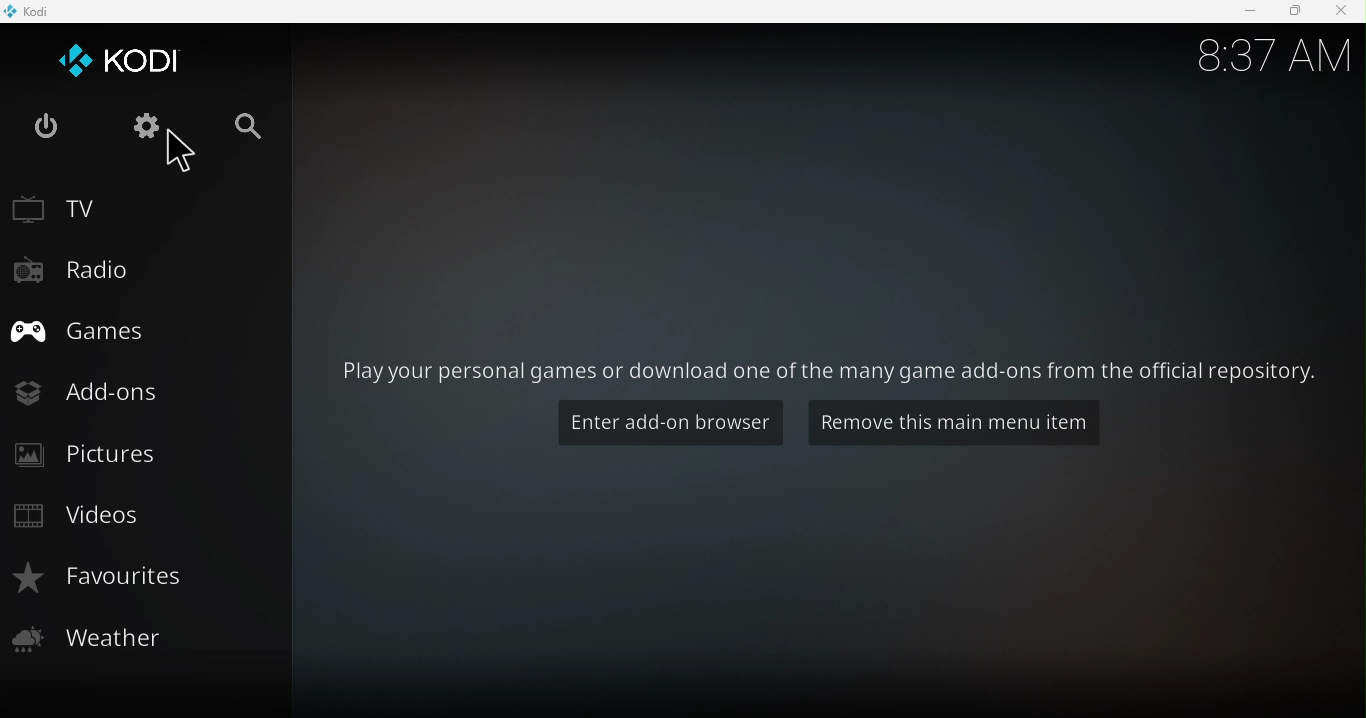 This screenshot has height=718, width=1366. I want to click on Kodi icon, so click(41, 10).